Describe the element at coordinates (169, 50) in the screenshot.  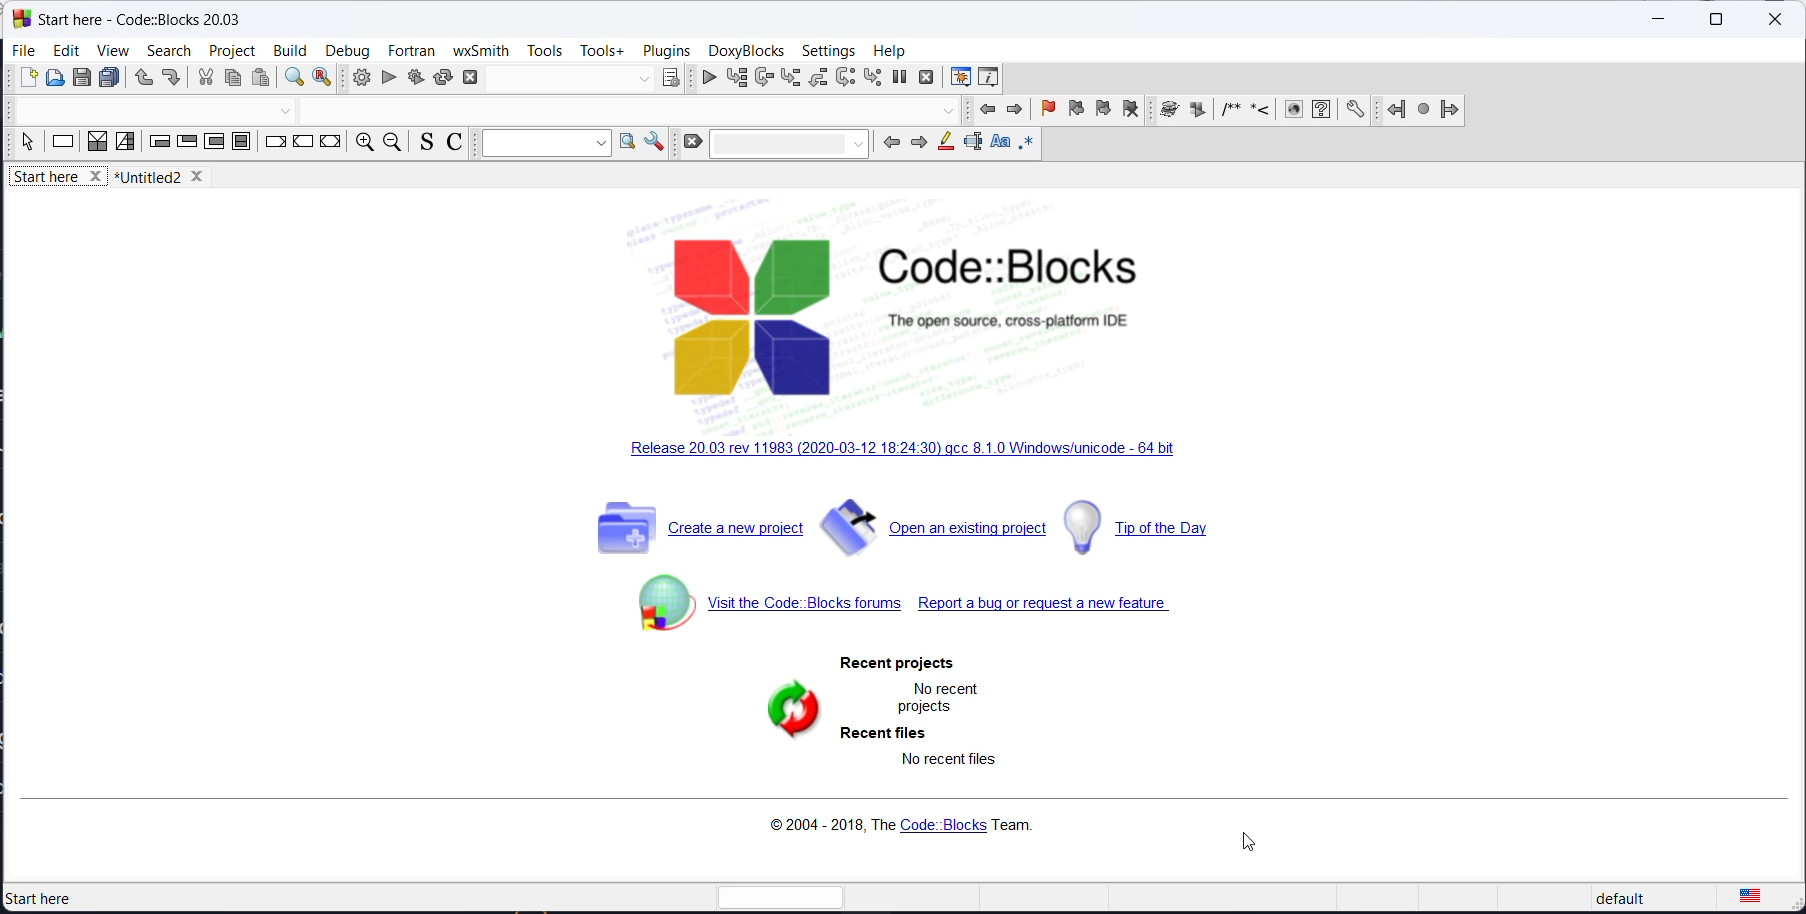
I see `search` at that location.